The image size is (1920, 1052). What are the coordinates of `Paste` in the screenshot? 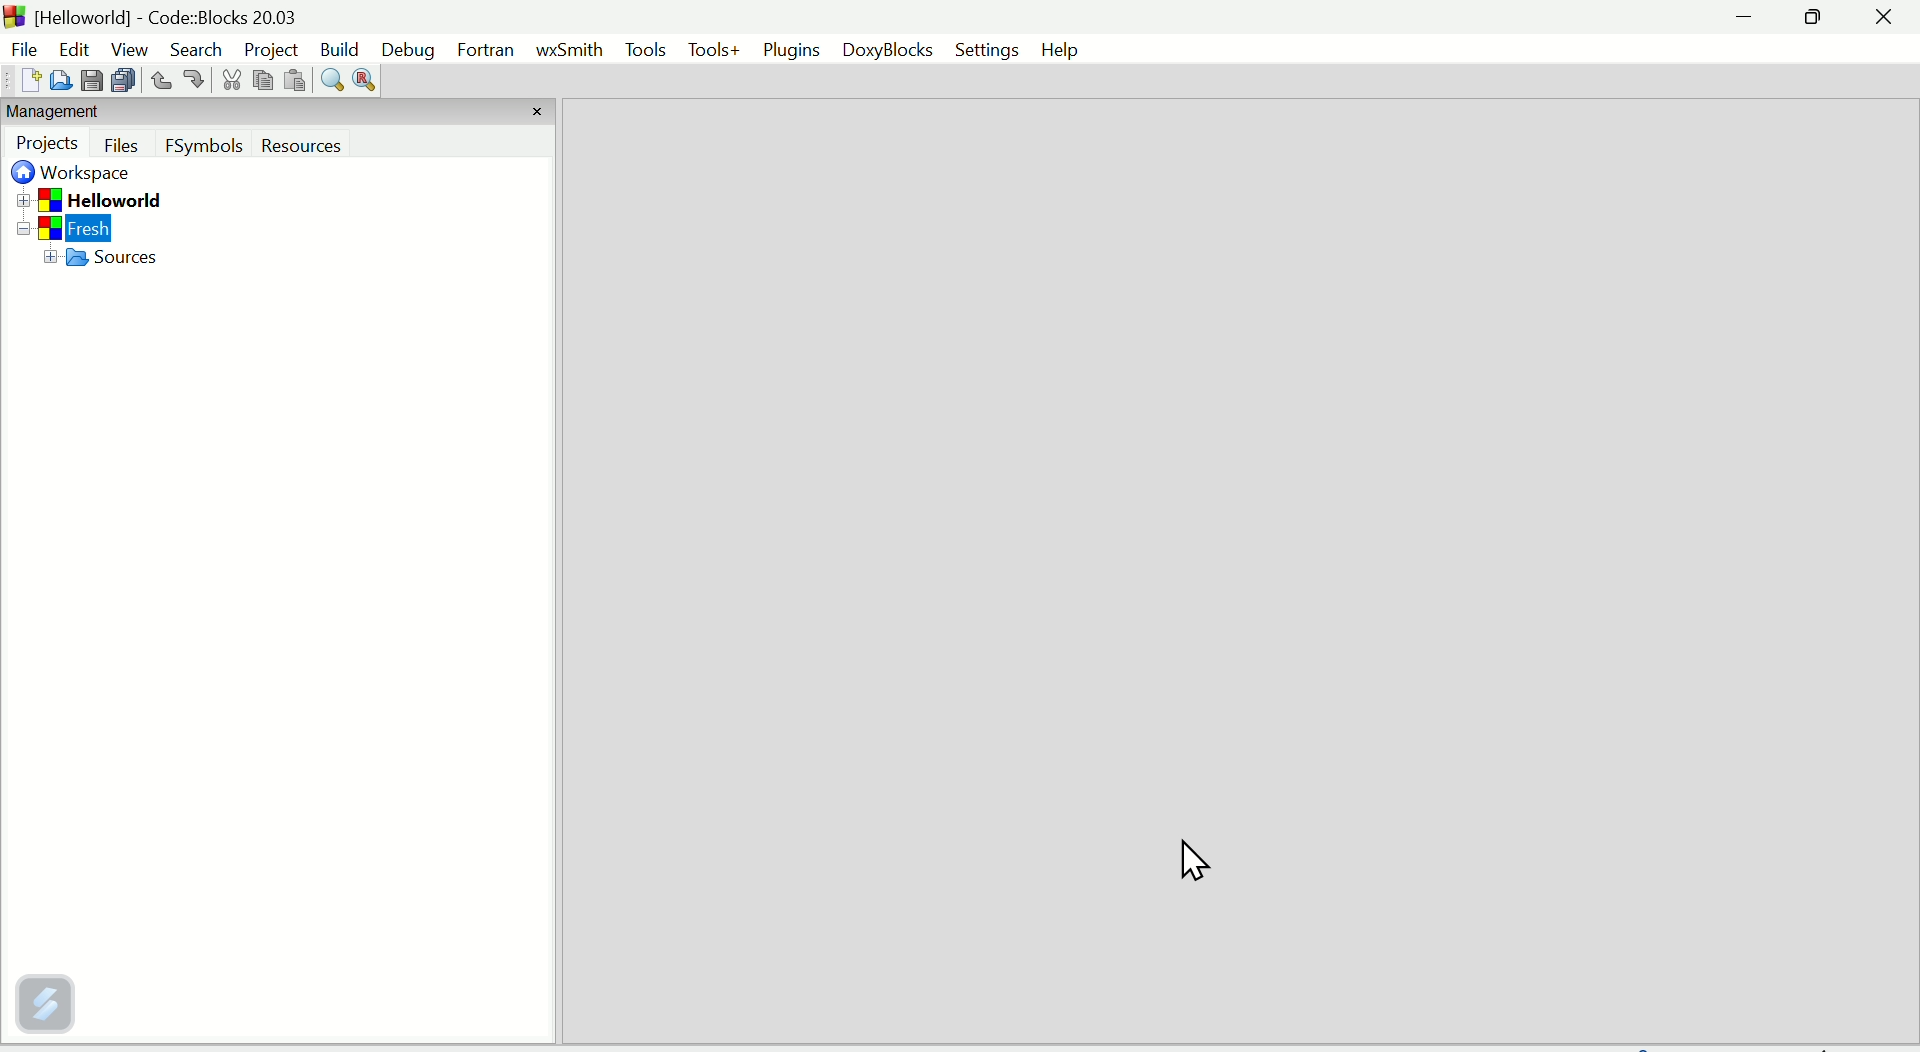 It's located at (293, 82).